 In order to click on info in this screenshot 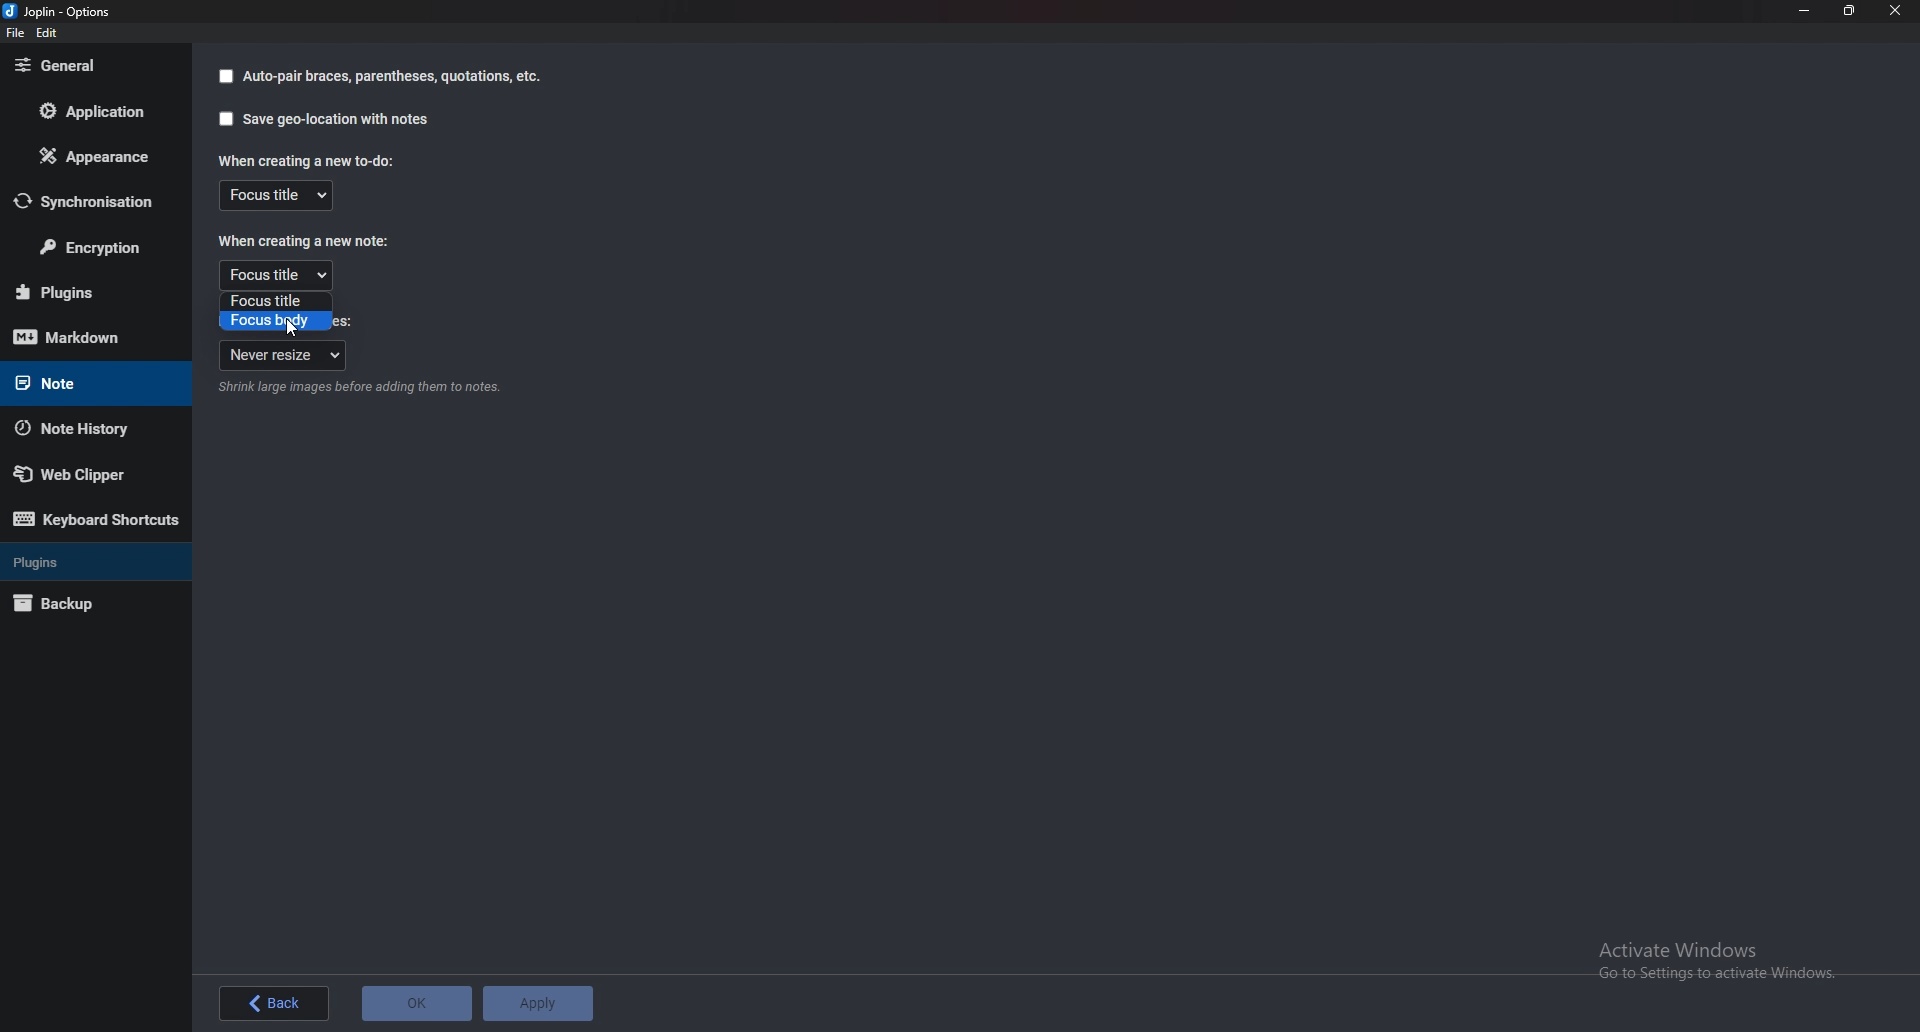, I will do `click(356, 390)`.